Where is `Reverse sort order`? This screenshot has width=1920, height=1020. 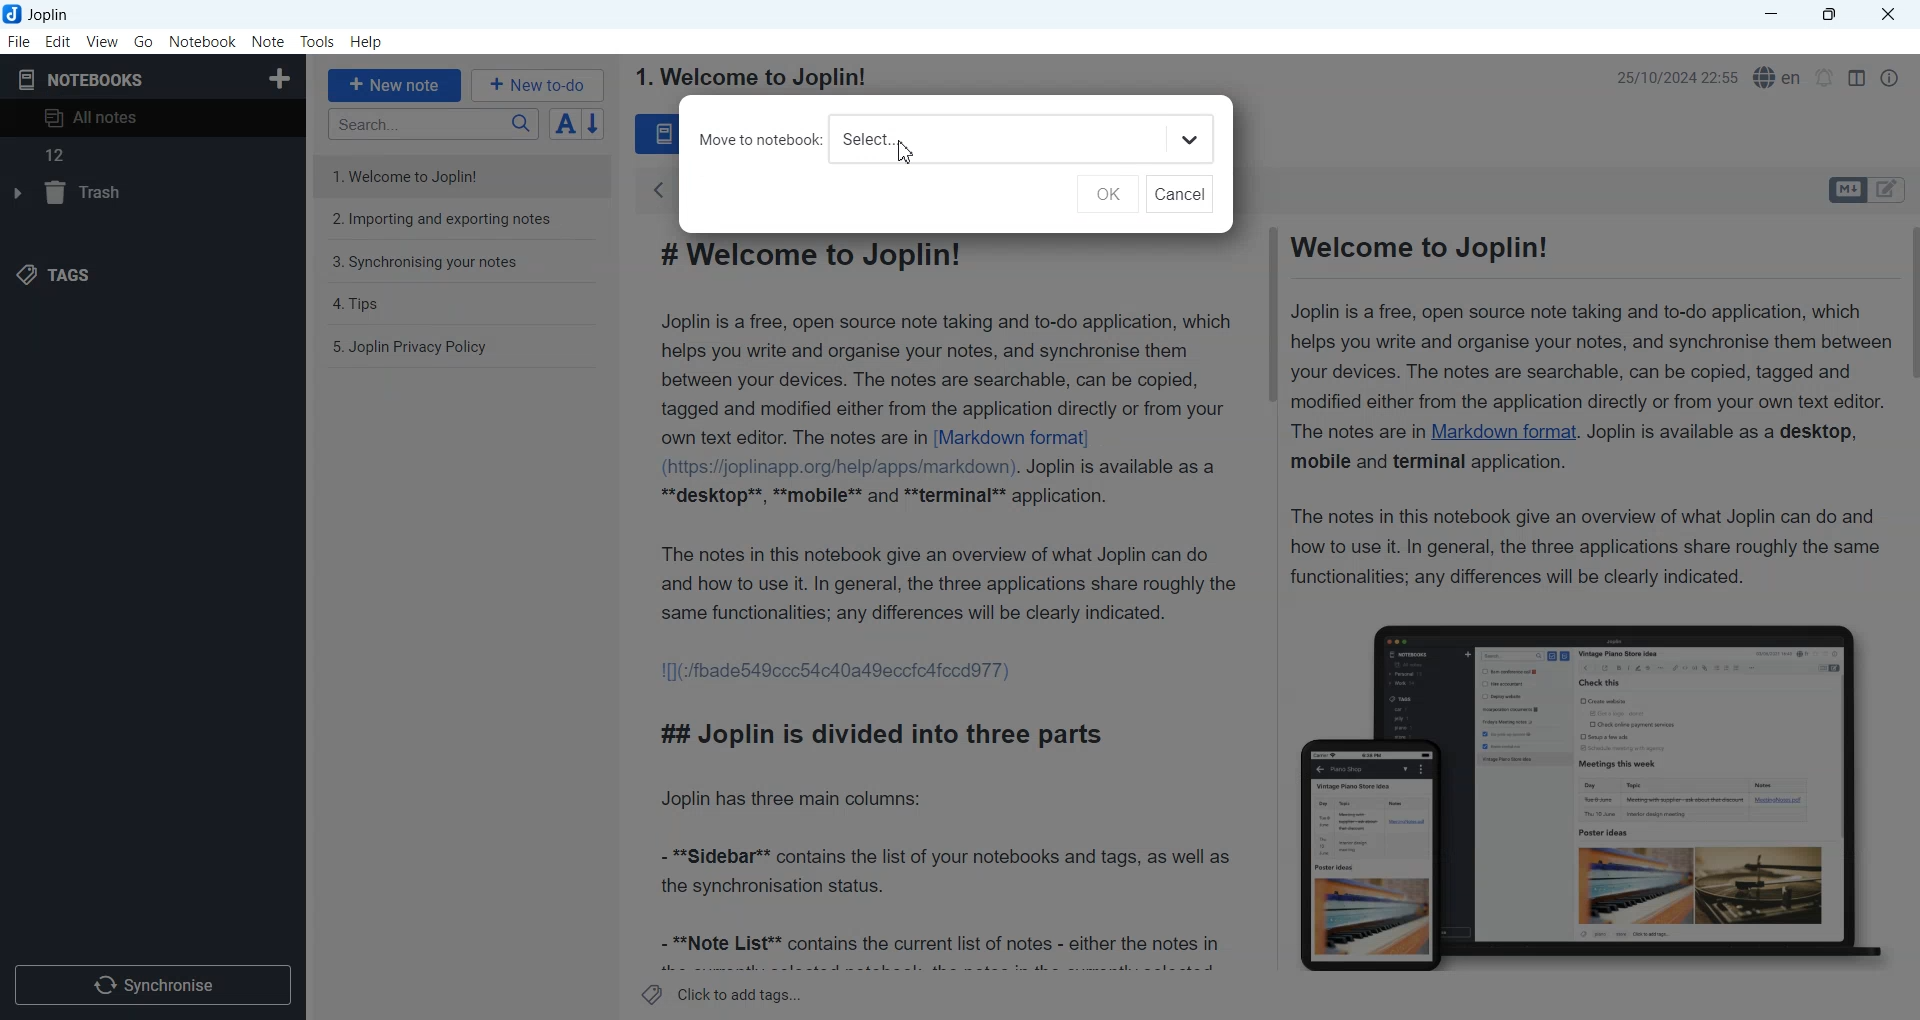 Reverse sort order is located at coordinates (596, 124).